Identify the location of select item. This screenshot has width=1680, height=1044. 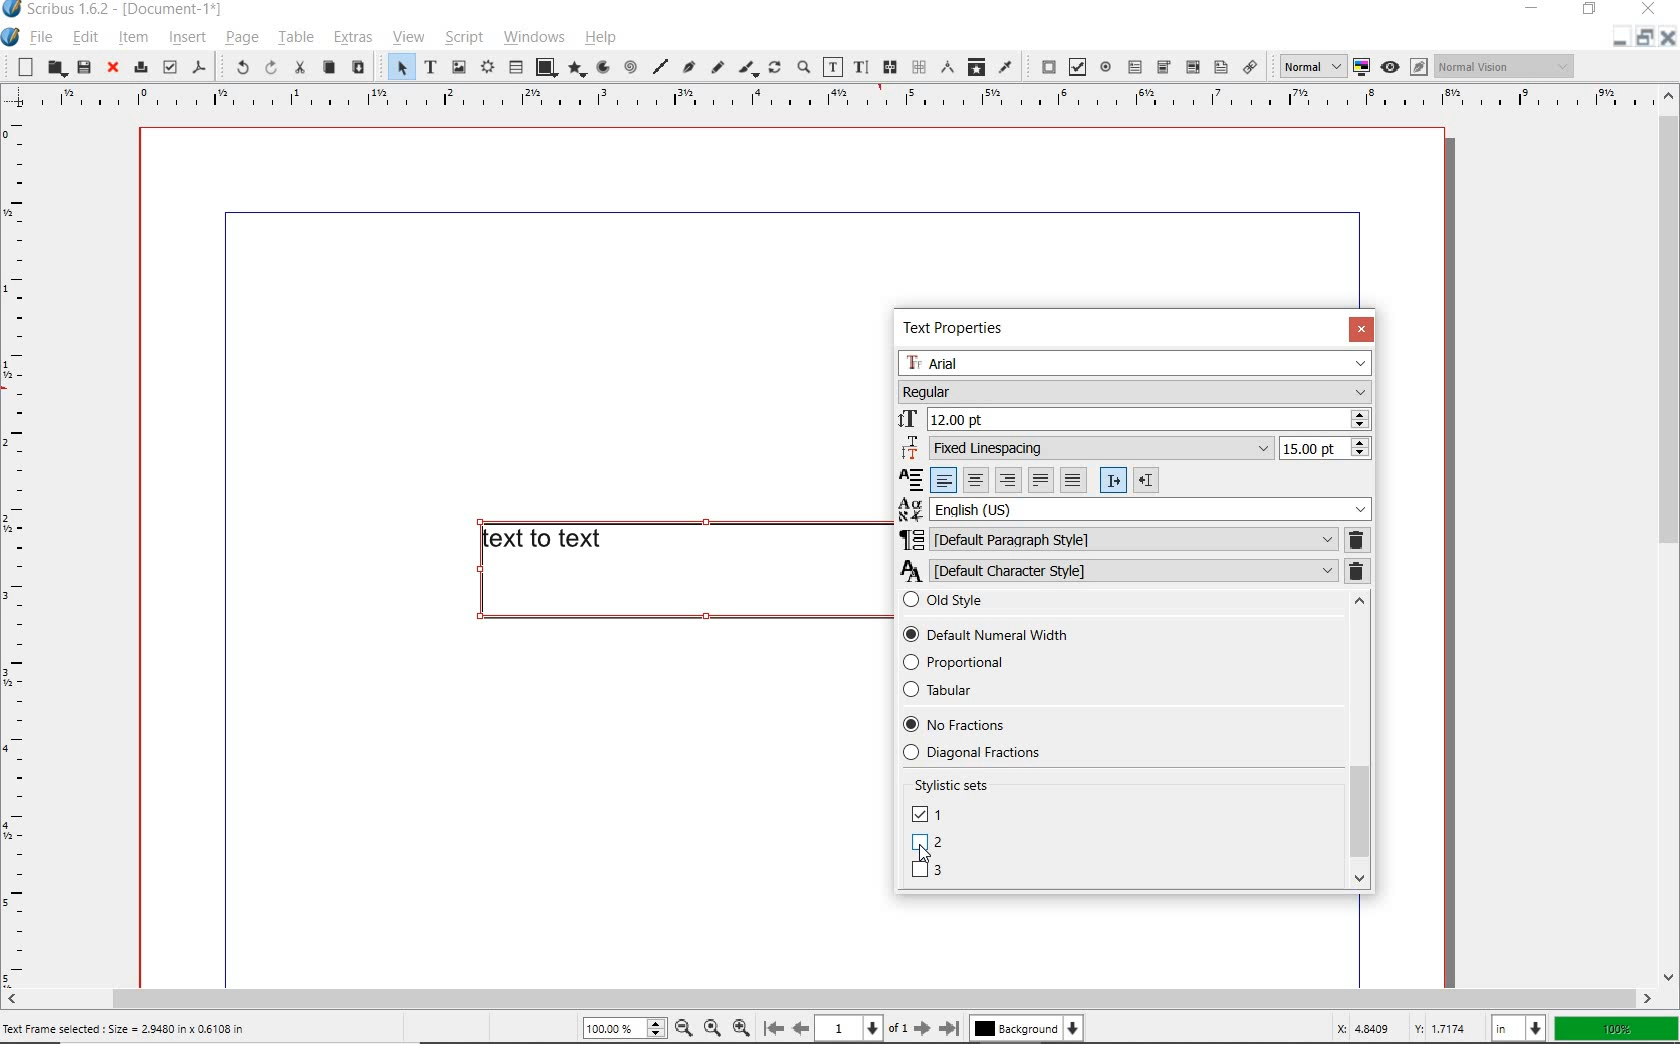
(398, 68).